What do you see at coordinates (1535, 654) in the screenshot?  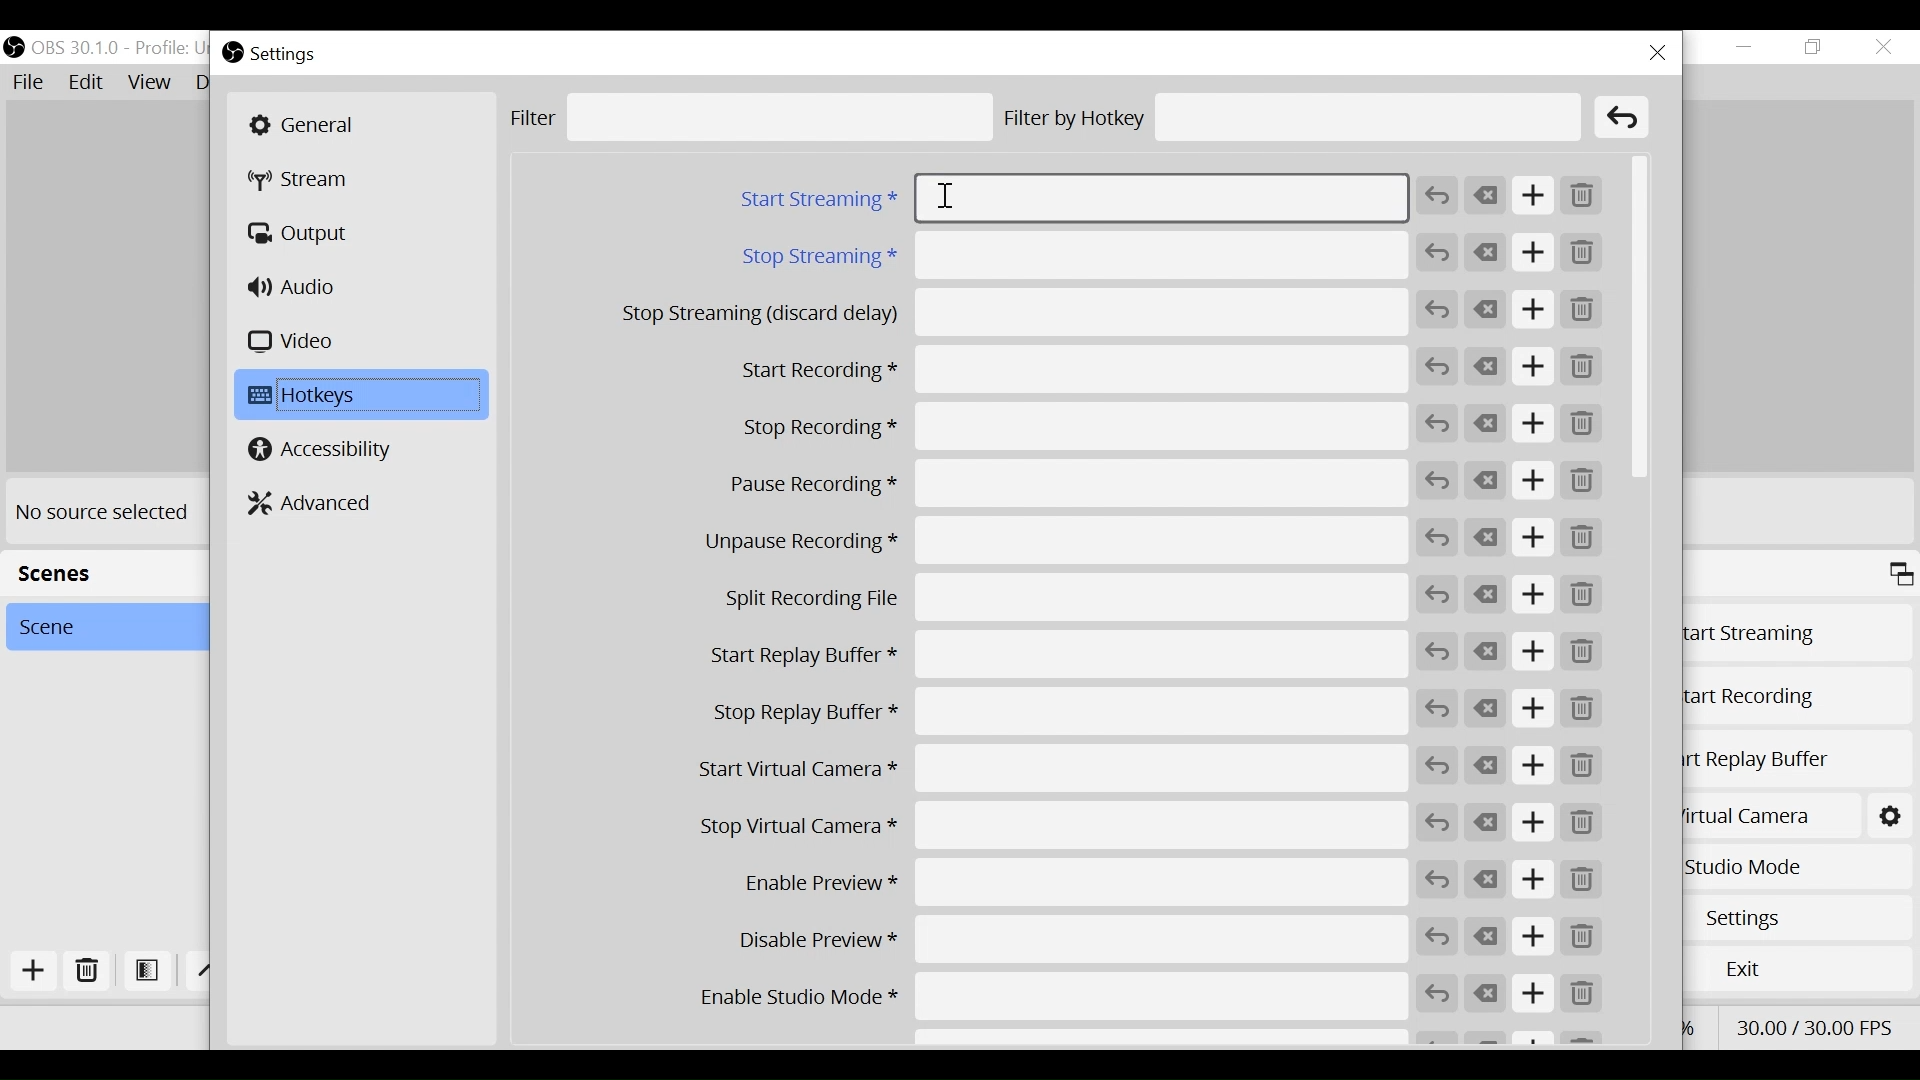 I see `Add` at bounding box center [1535, 654].